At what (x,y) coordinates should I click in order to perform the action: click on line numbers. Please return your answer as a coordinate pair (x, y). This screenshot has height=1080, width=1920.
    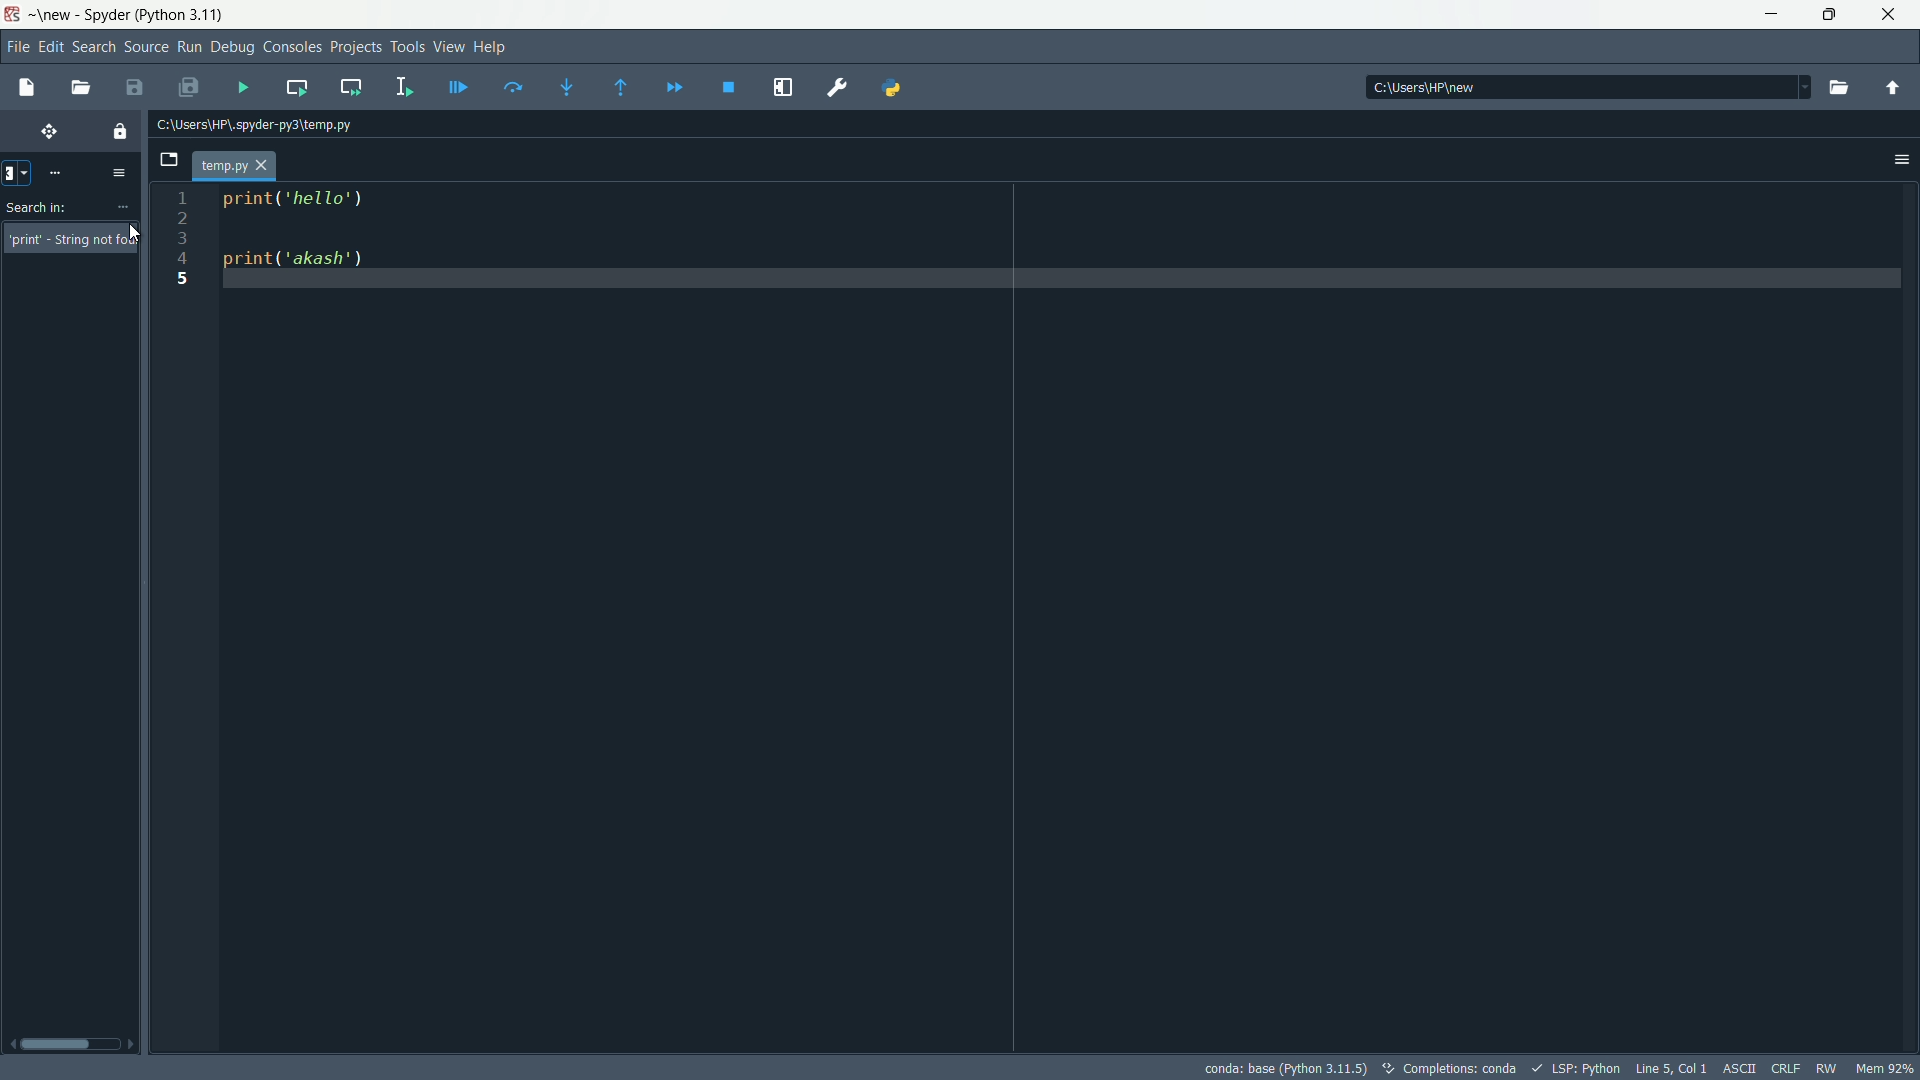
    Looking at the image, I should click on (182, 616).